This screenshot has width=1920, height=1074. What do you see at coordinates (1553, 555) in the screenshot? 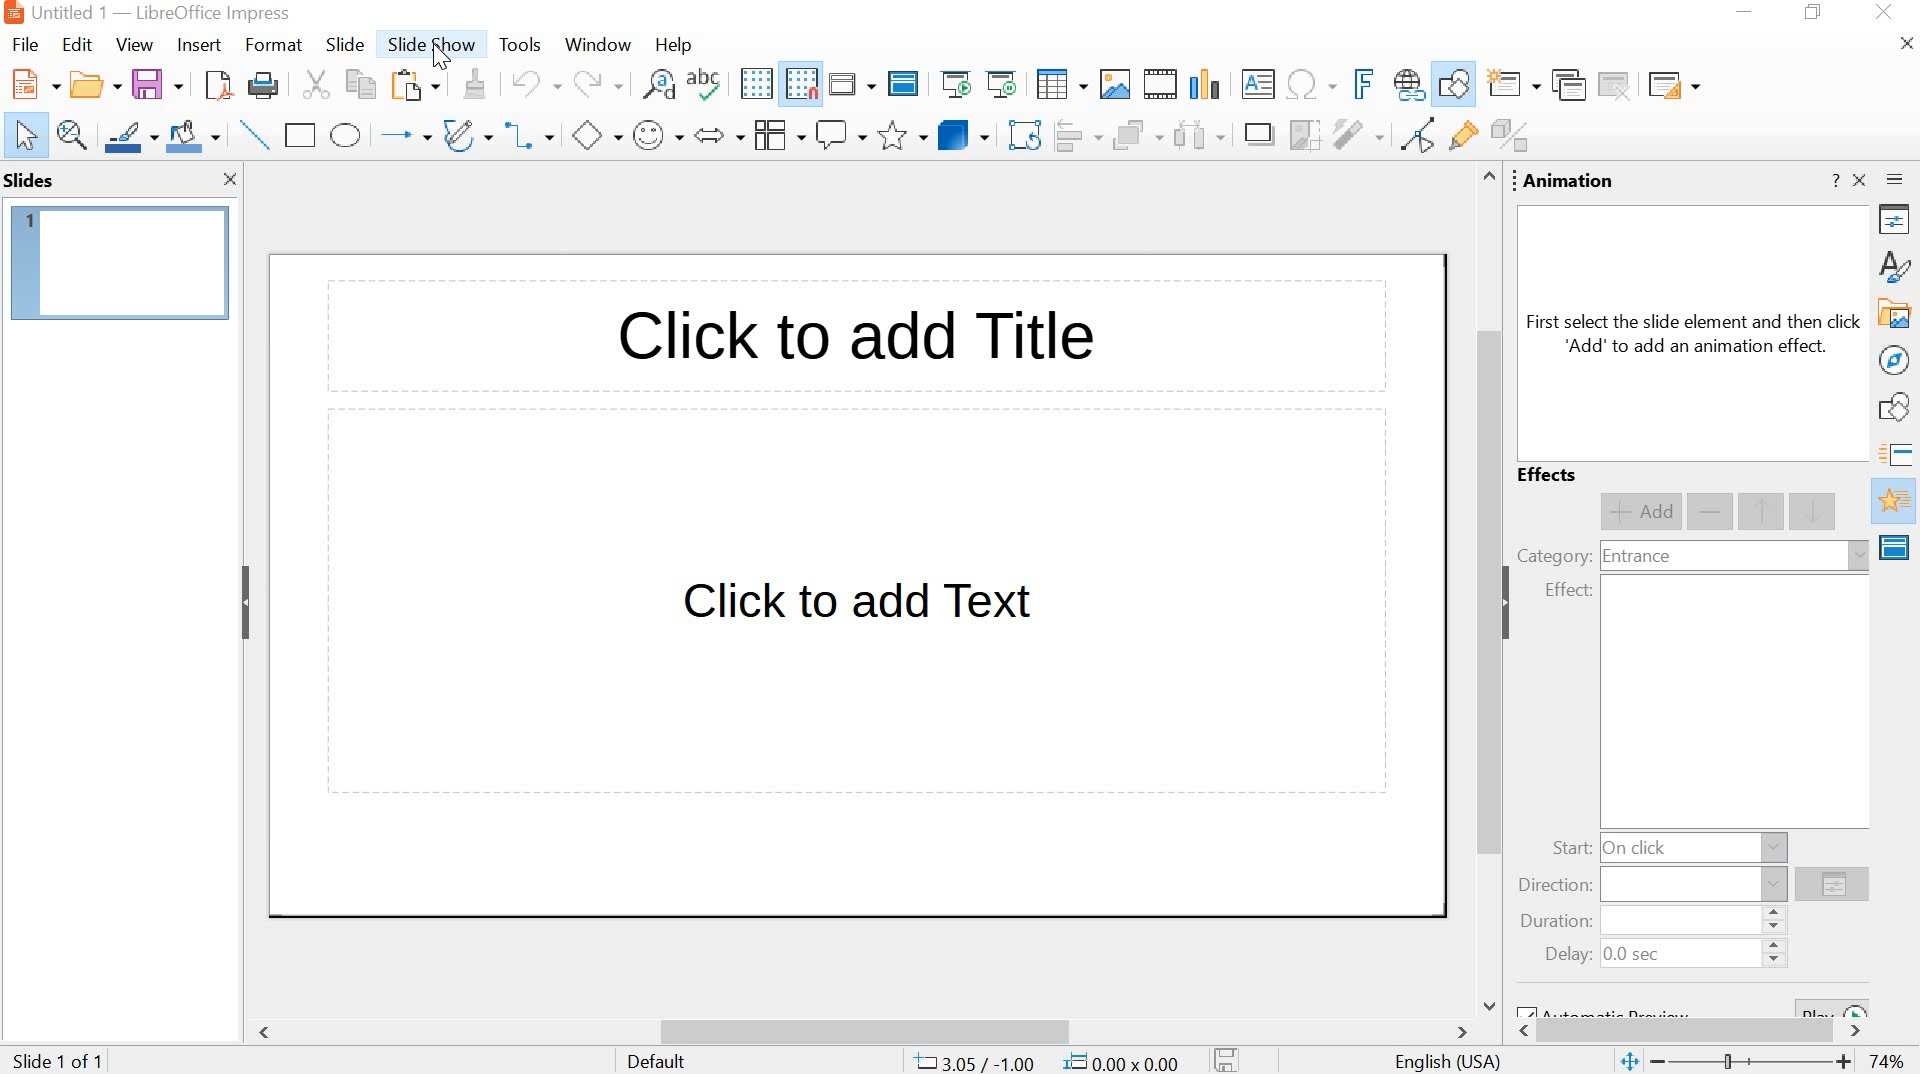
I see `category` at bounding box center [1553, 555].